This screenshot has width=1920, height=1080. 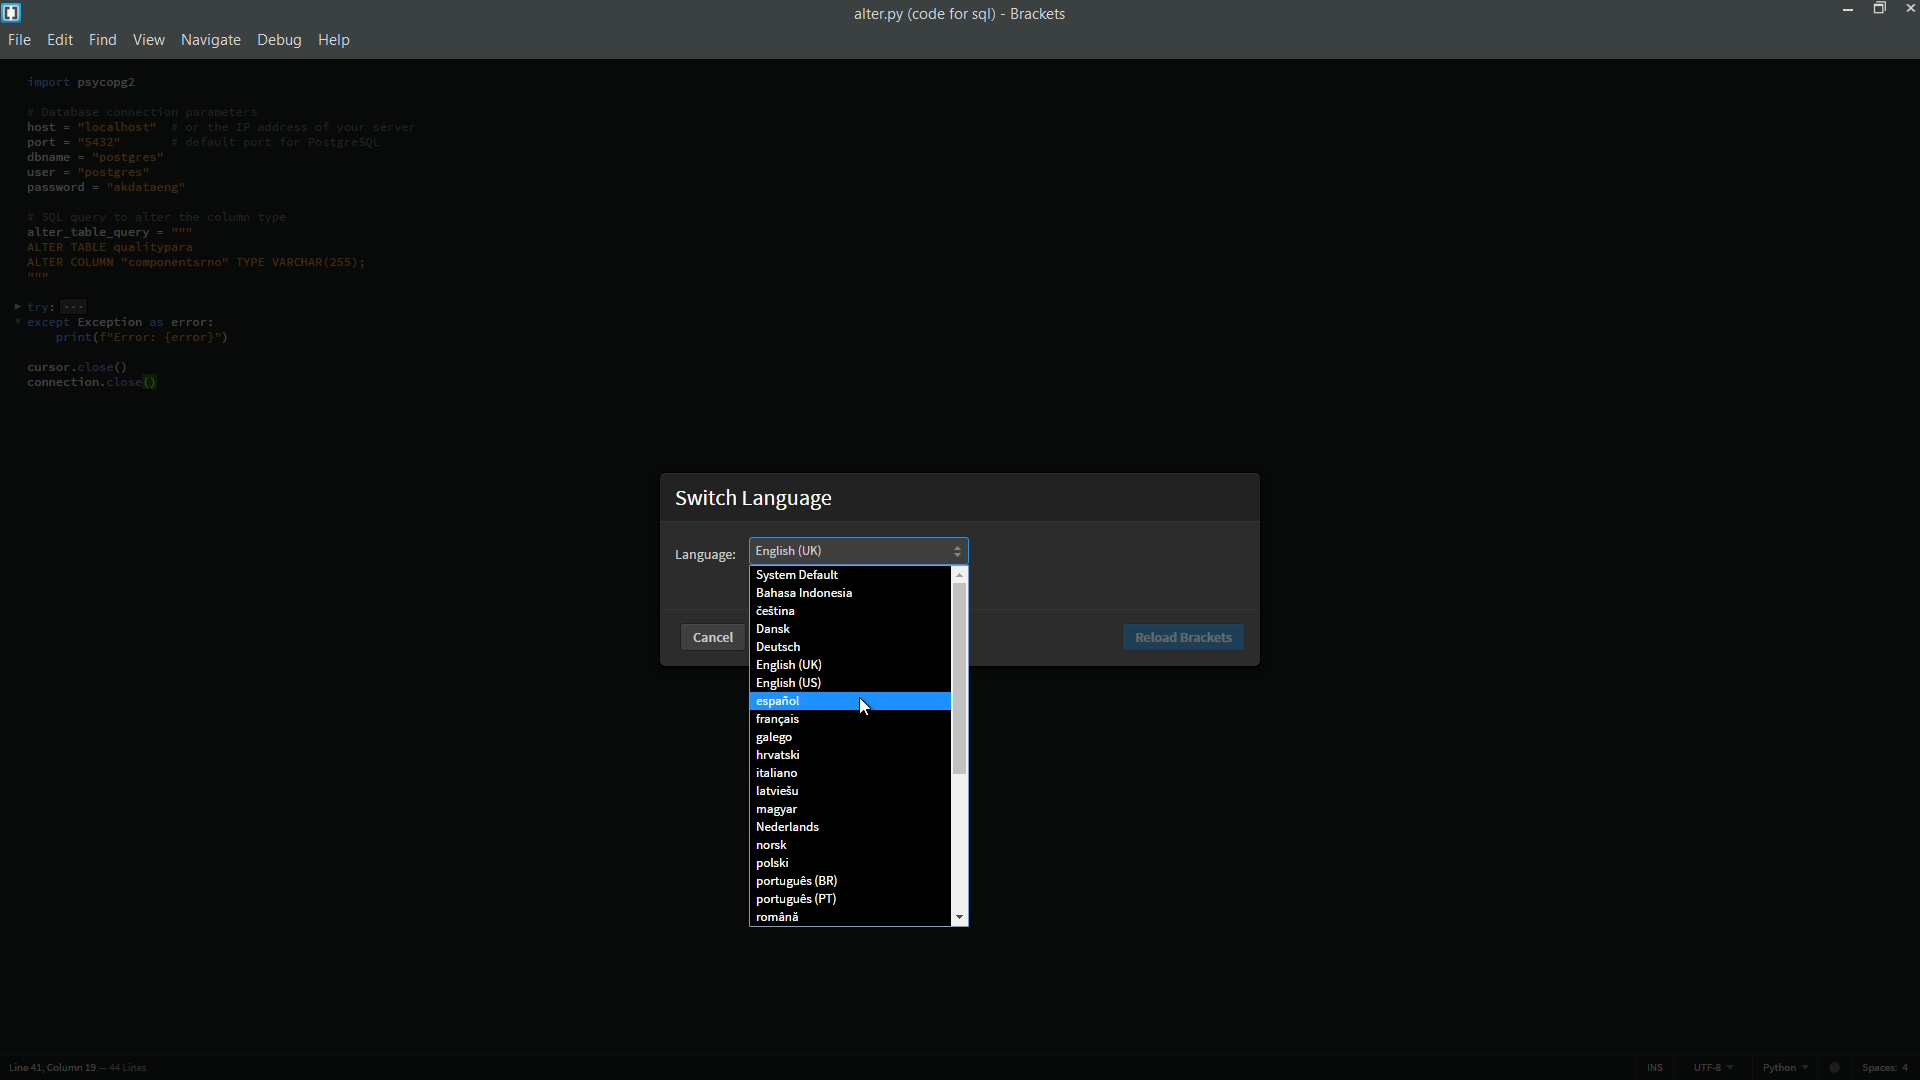 What do you see at coordinates (846, 683) in the screenshot?
I see `English (US)` at bounding box center [846, 683].